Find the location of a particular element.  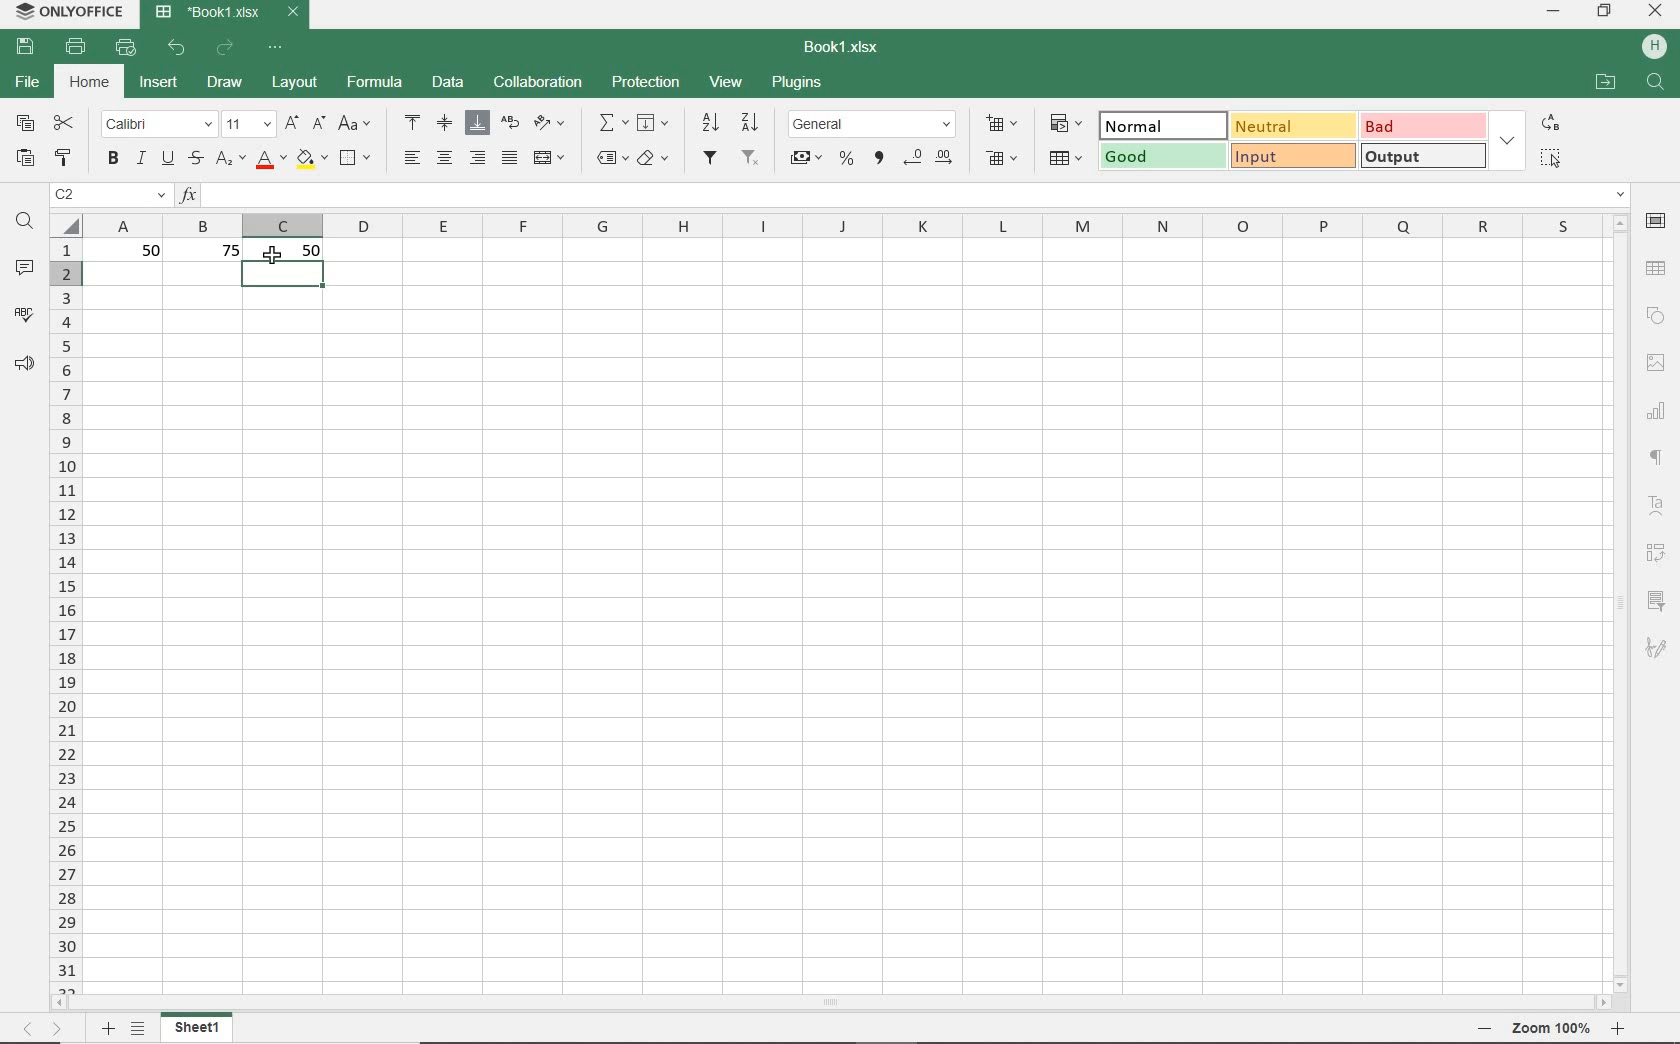

data is located at coordinates (448, 82).